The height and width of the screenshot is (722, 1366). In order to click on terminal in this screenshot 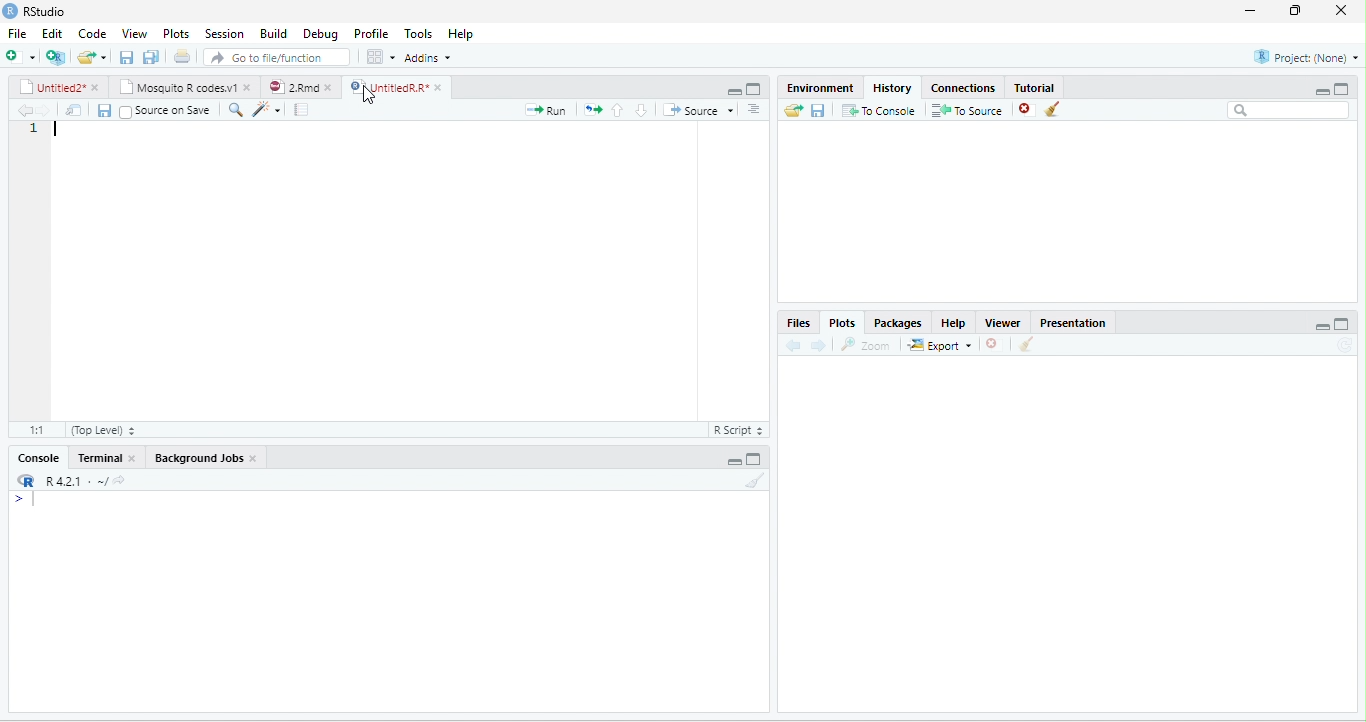, I will do `click(110, 457)`.